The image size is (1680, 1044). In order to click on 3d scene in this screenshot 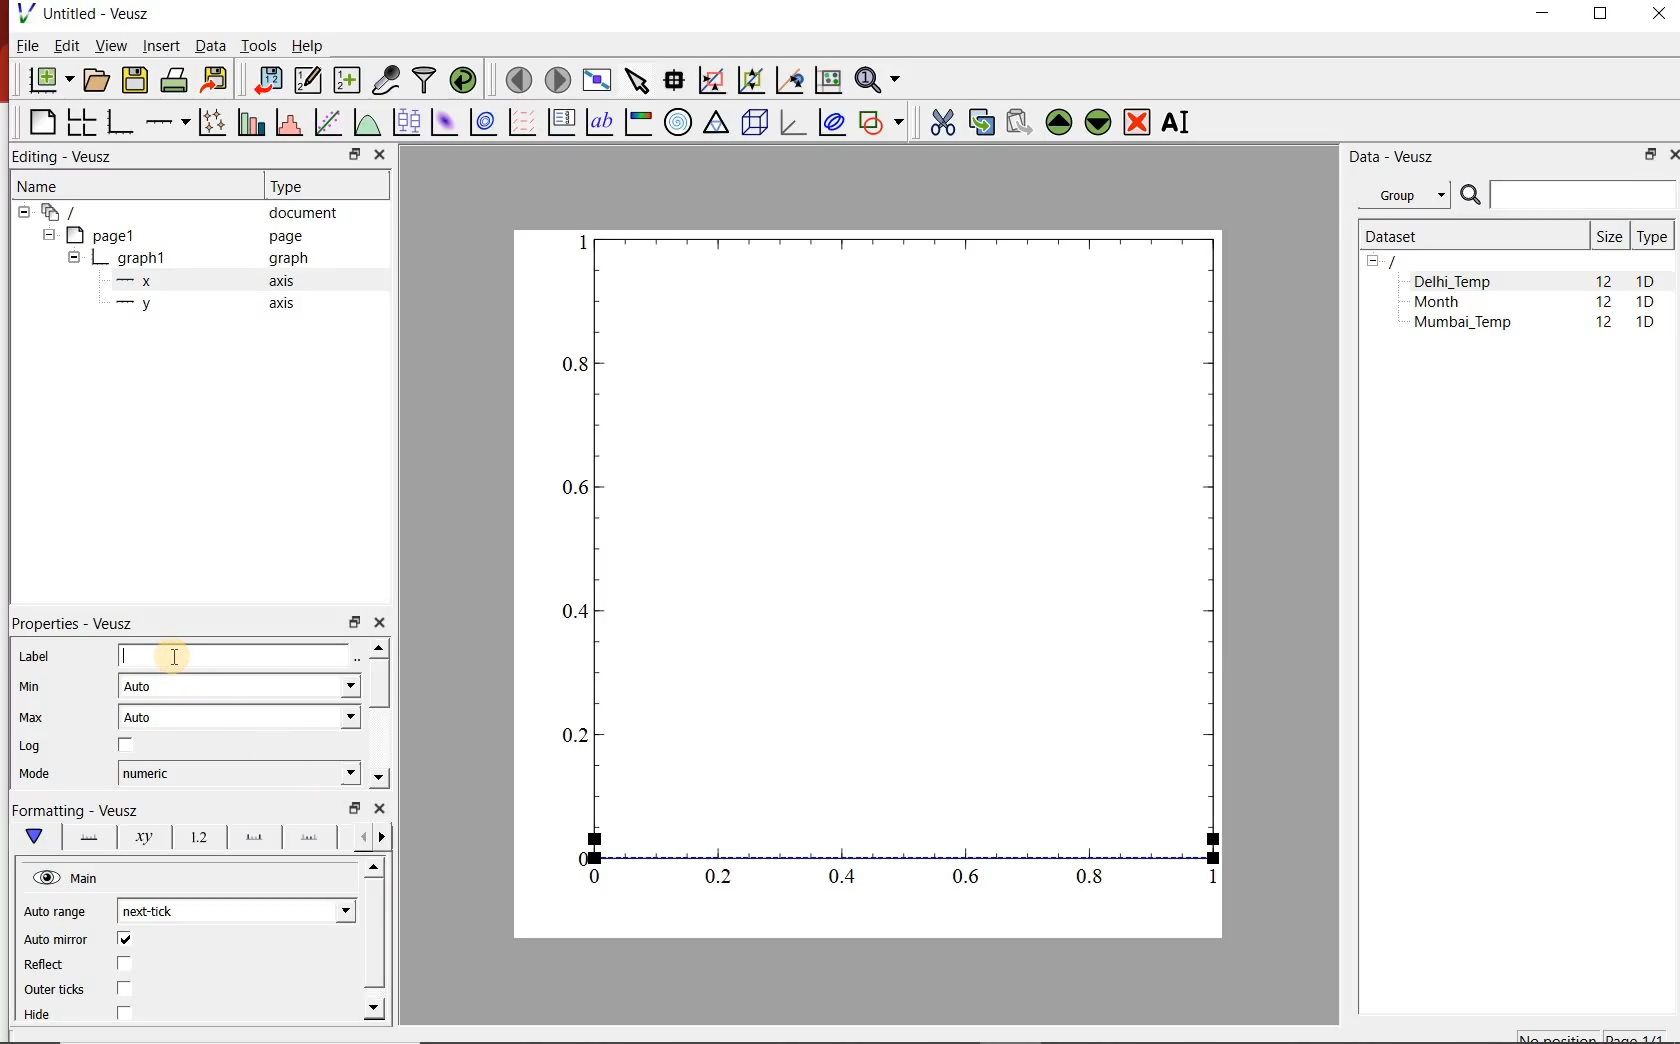, I will do `click(753, 123)`.